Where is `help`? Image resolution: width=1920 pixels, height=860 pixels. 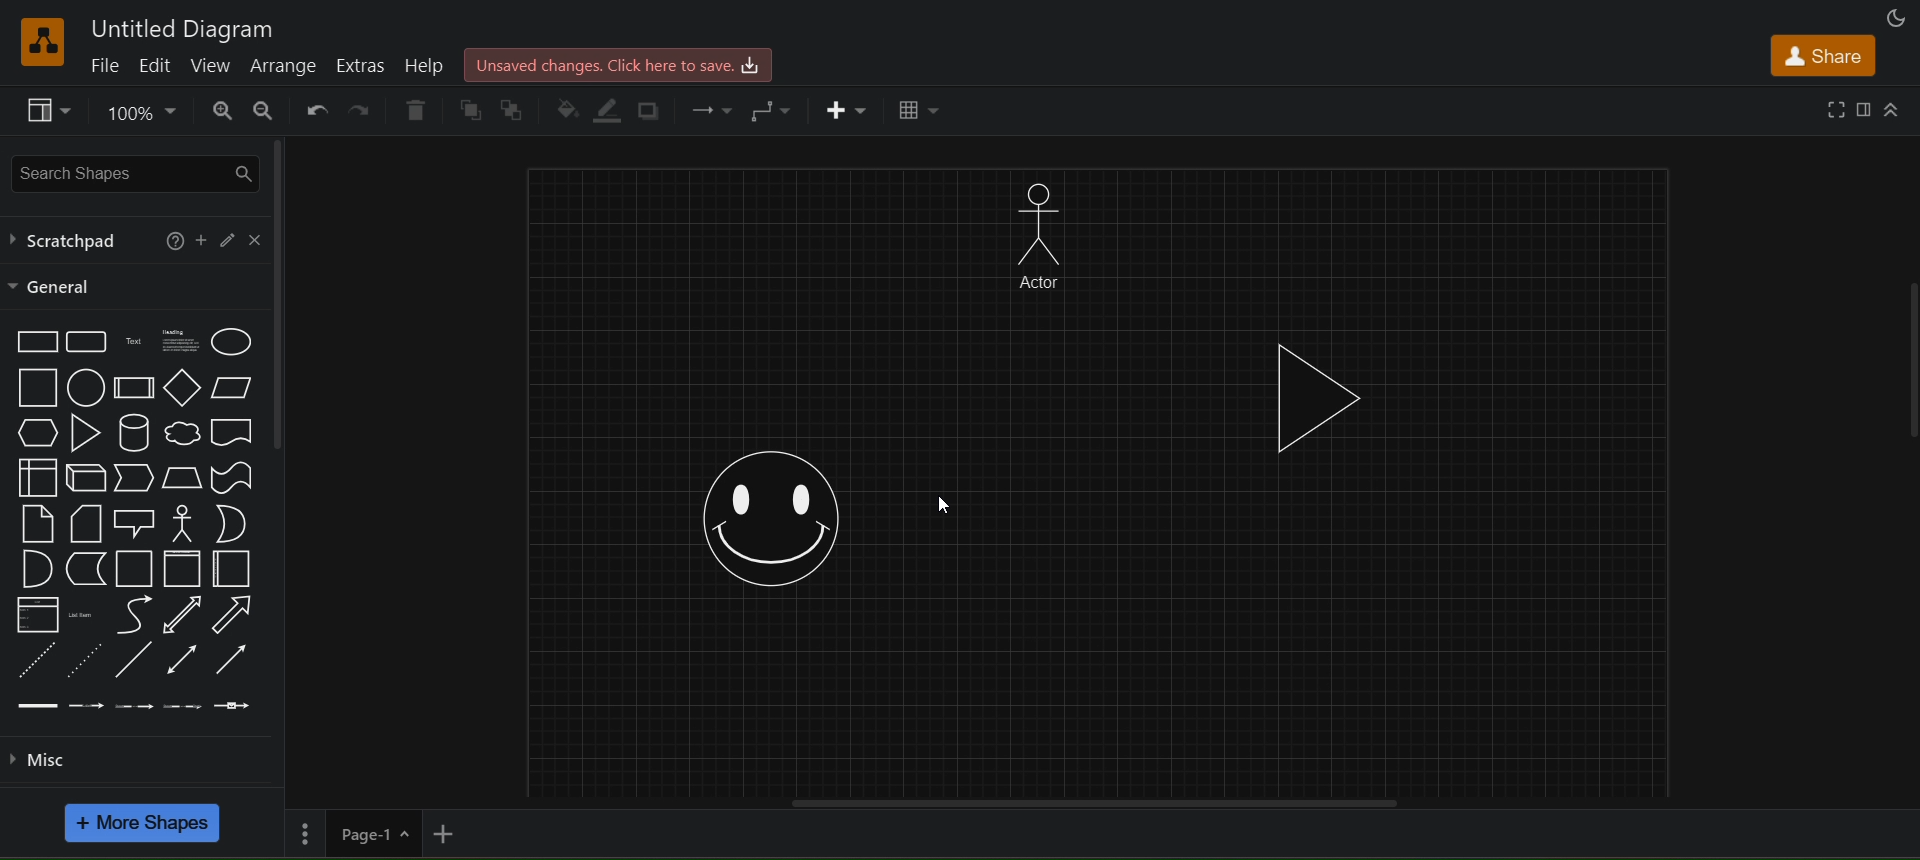 help is located at coordinates (427, 65).